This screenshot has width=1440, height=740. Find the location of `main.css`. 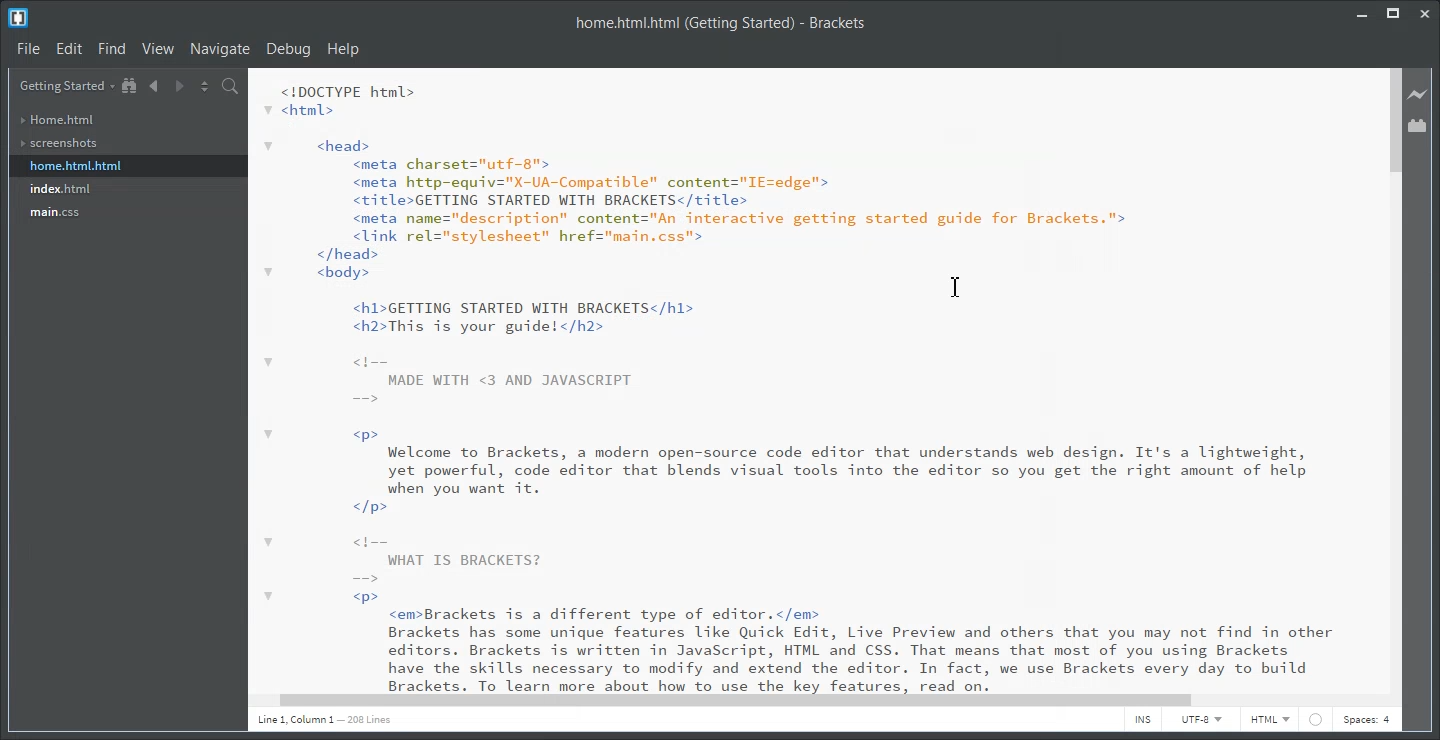

main.css is located at coordinates (57, 213).